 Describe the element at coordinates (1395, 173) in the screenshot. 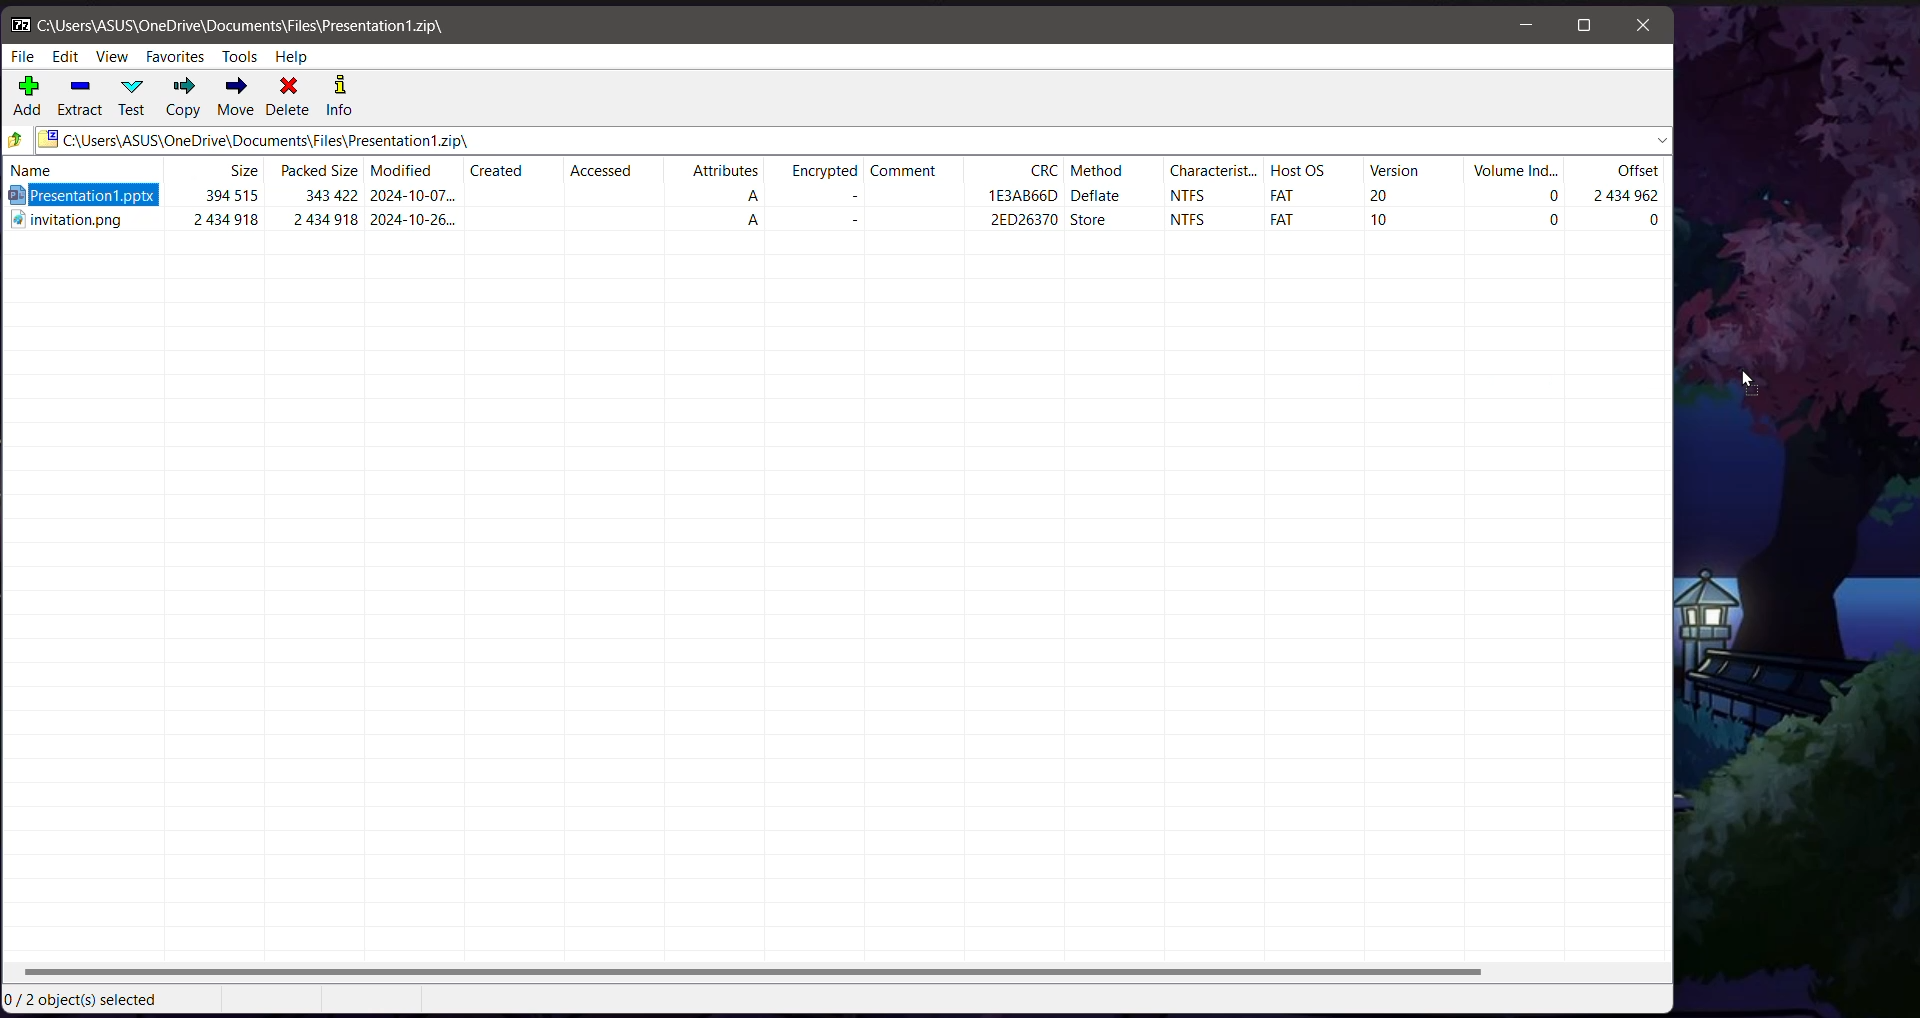

I see `Version` at that location.